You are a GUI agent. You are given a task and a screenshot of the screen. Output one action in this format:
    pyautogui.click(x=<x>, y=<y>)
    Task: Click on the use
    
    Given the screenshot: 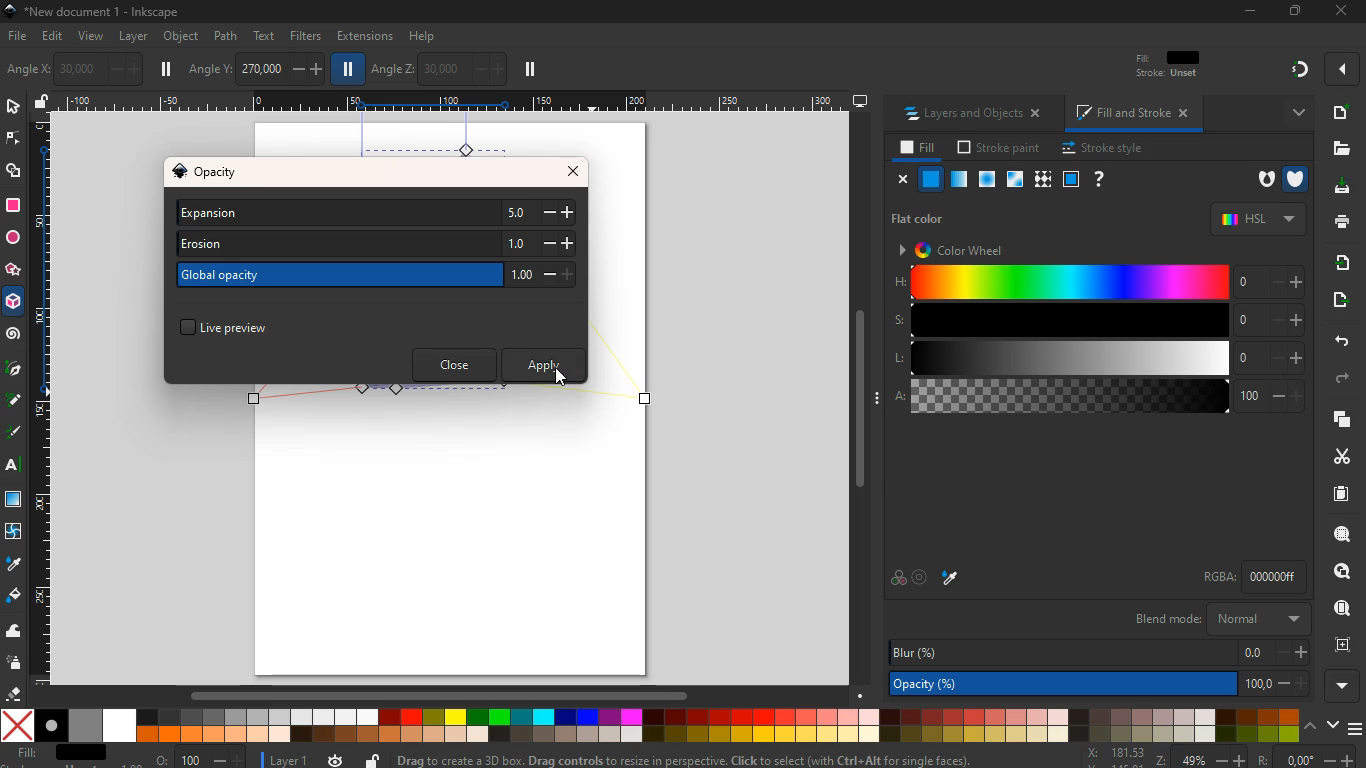 What is the action you would take?
    pyautogui.click(x=1336, y=609)
    